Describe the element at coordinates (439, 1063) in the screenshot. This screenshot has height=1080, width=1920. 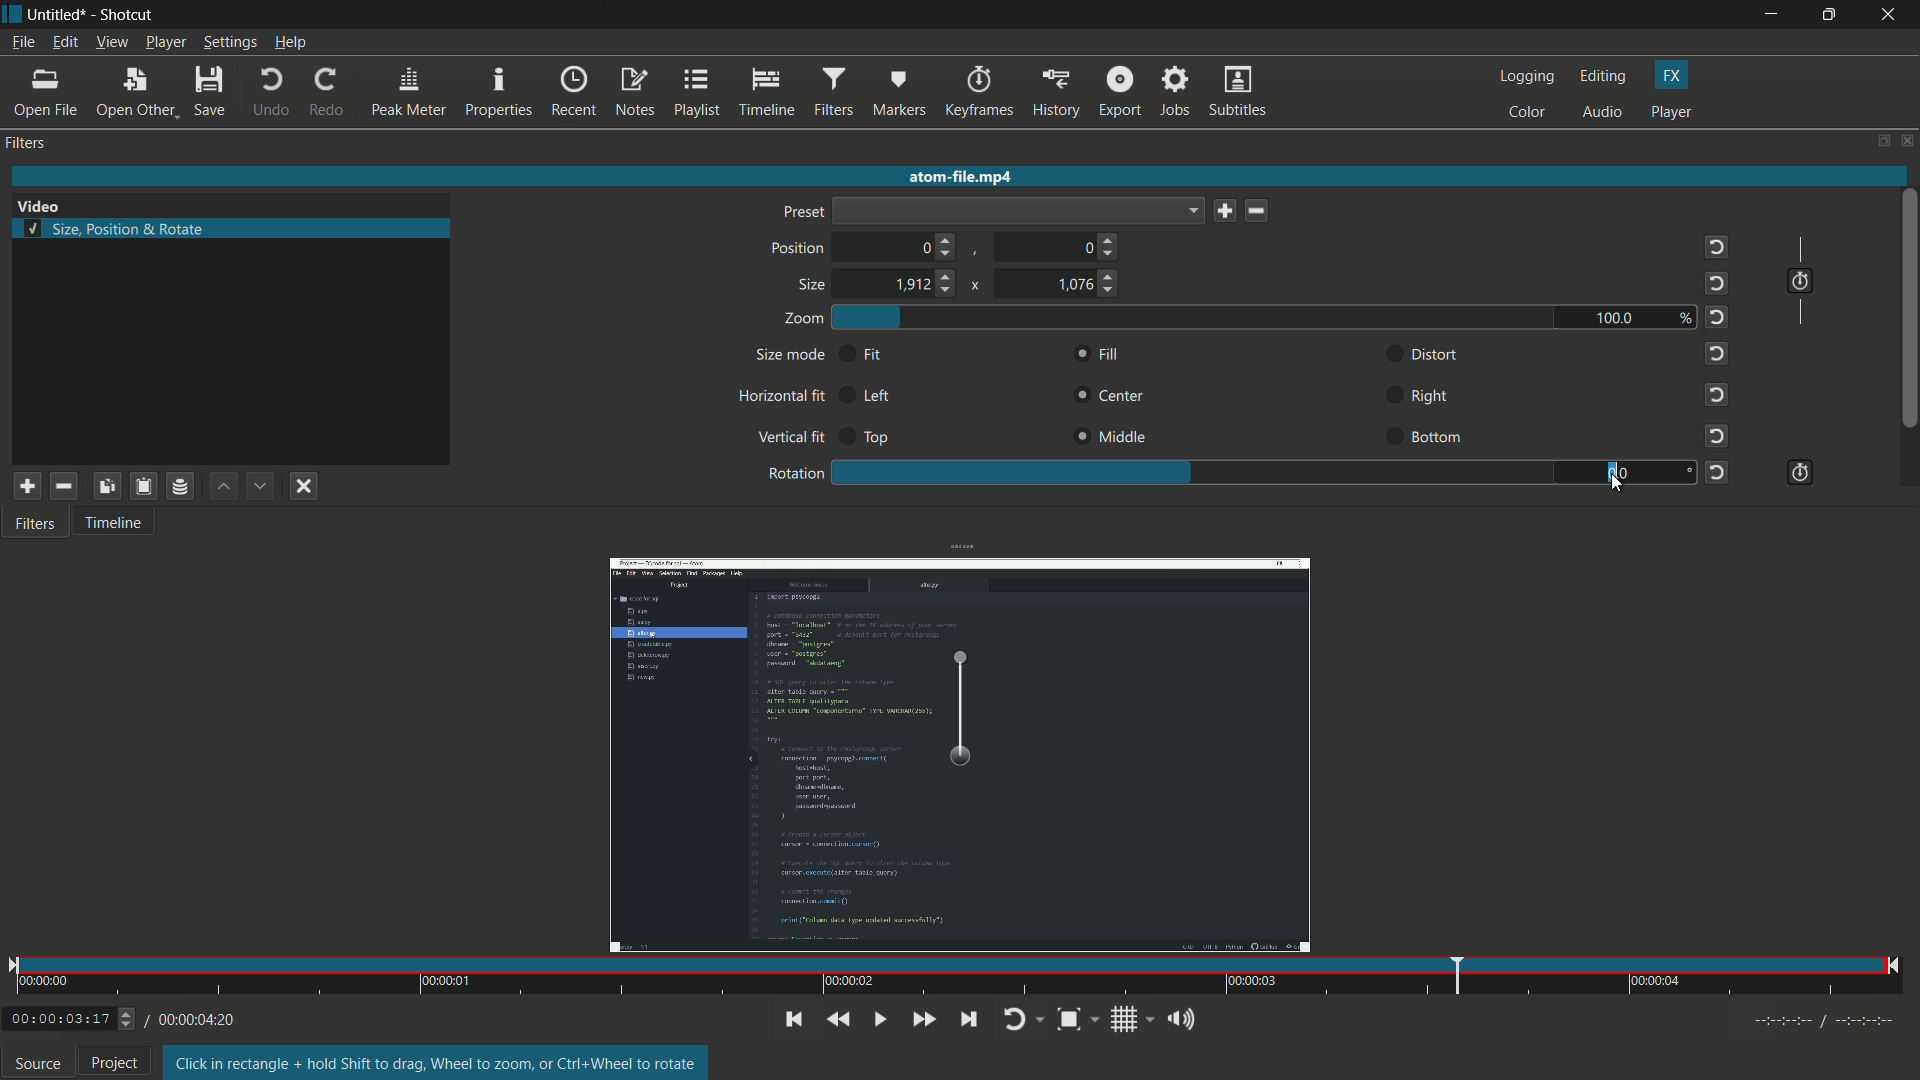
I see `text` at that location.